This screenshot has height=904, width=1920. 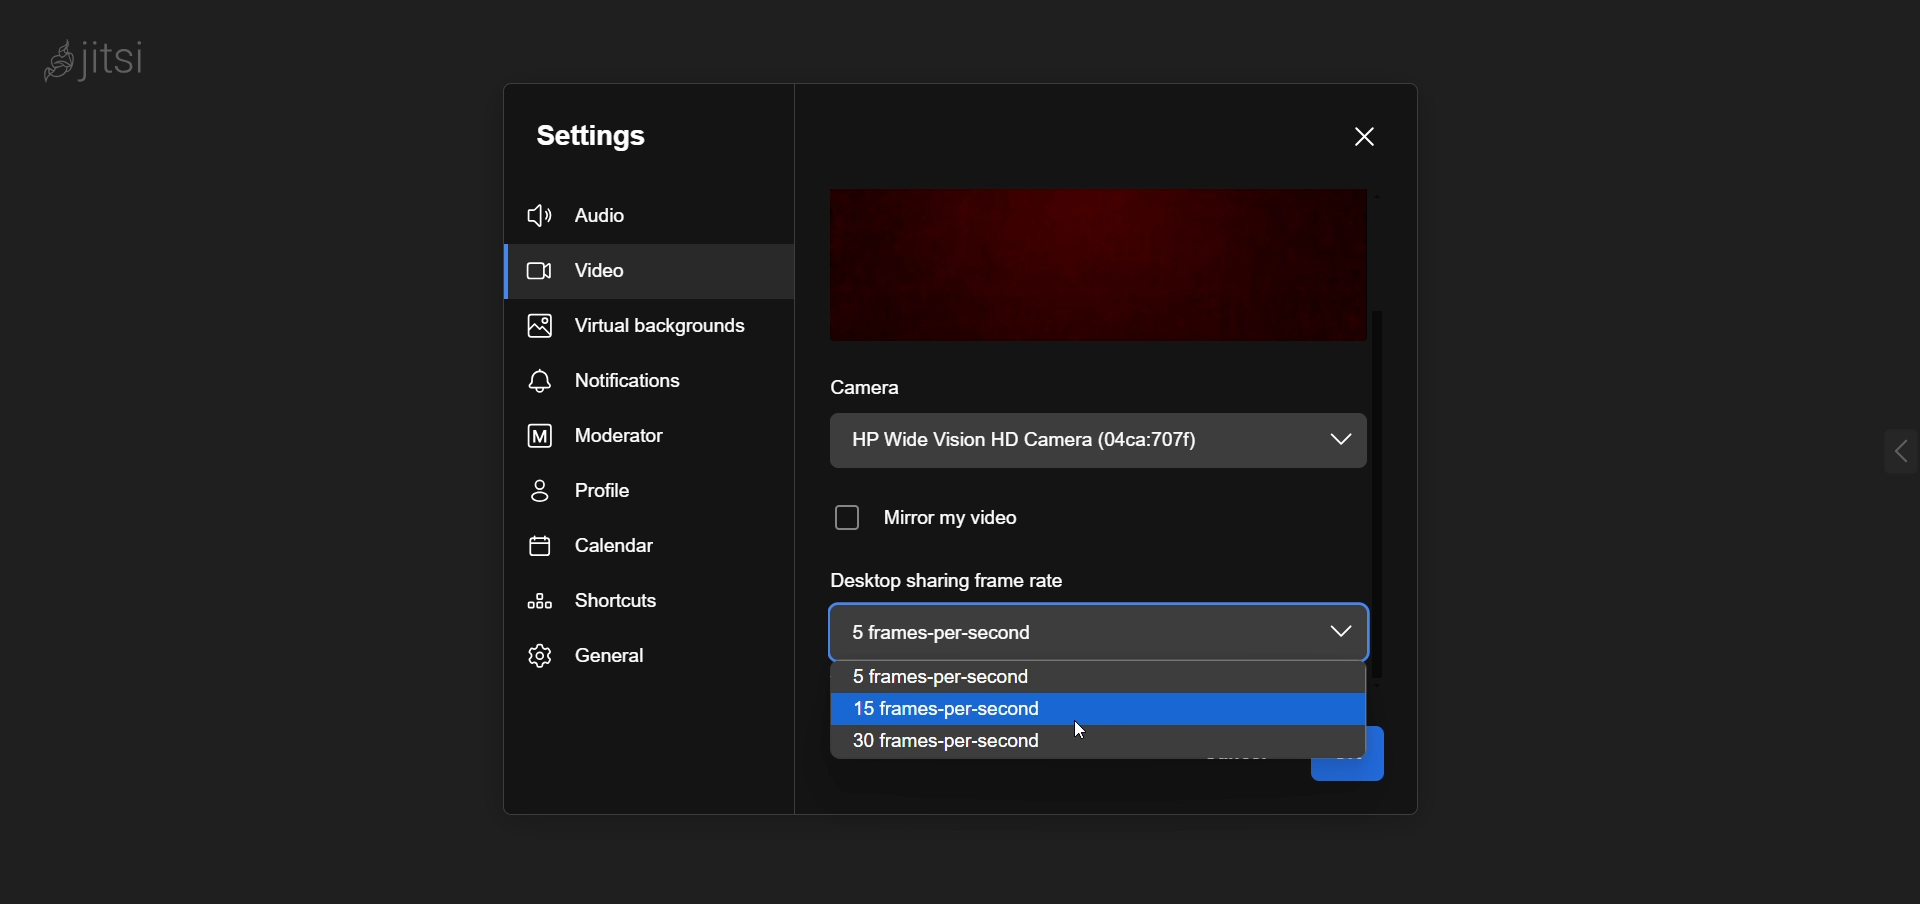 I want to click on | 5 frames-per-second, so click(x=965, y=630).